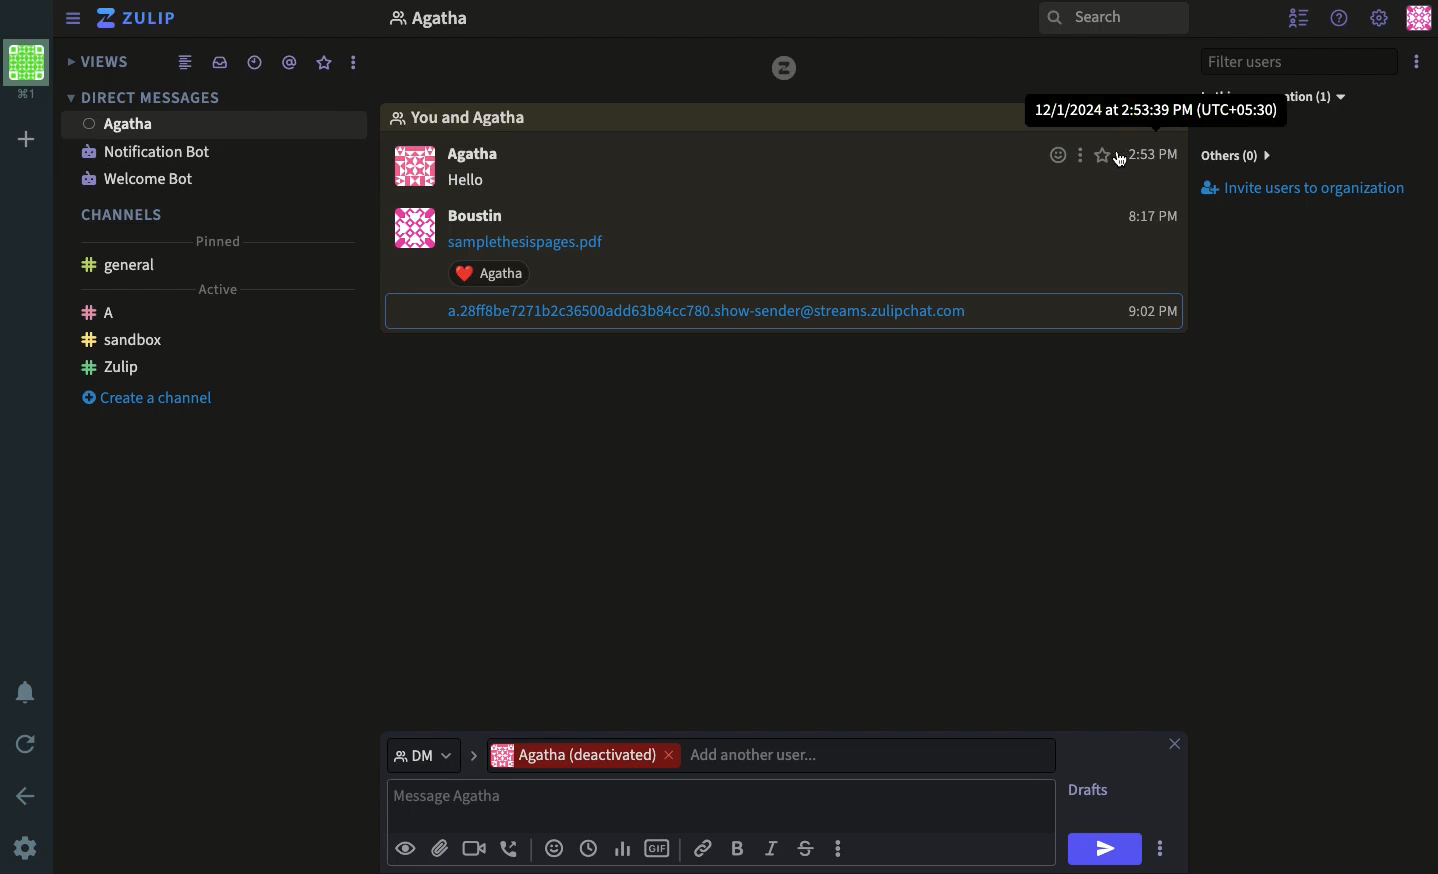 This screenshot has width=1438, height=874. What do you see at coordinates (98, 61) in the screenshot?
I see `Views` at bounding box center [98, 61].